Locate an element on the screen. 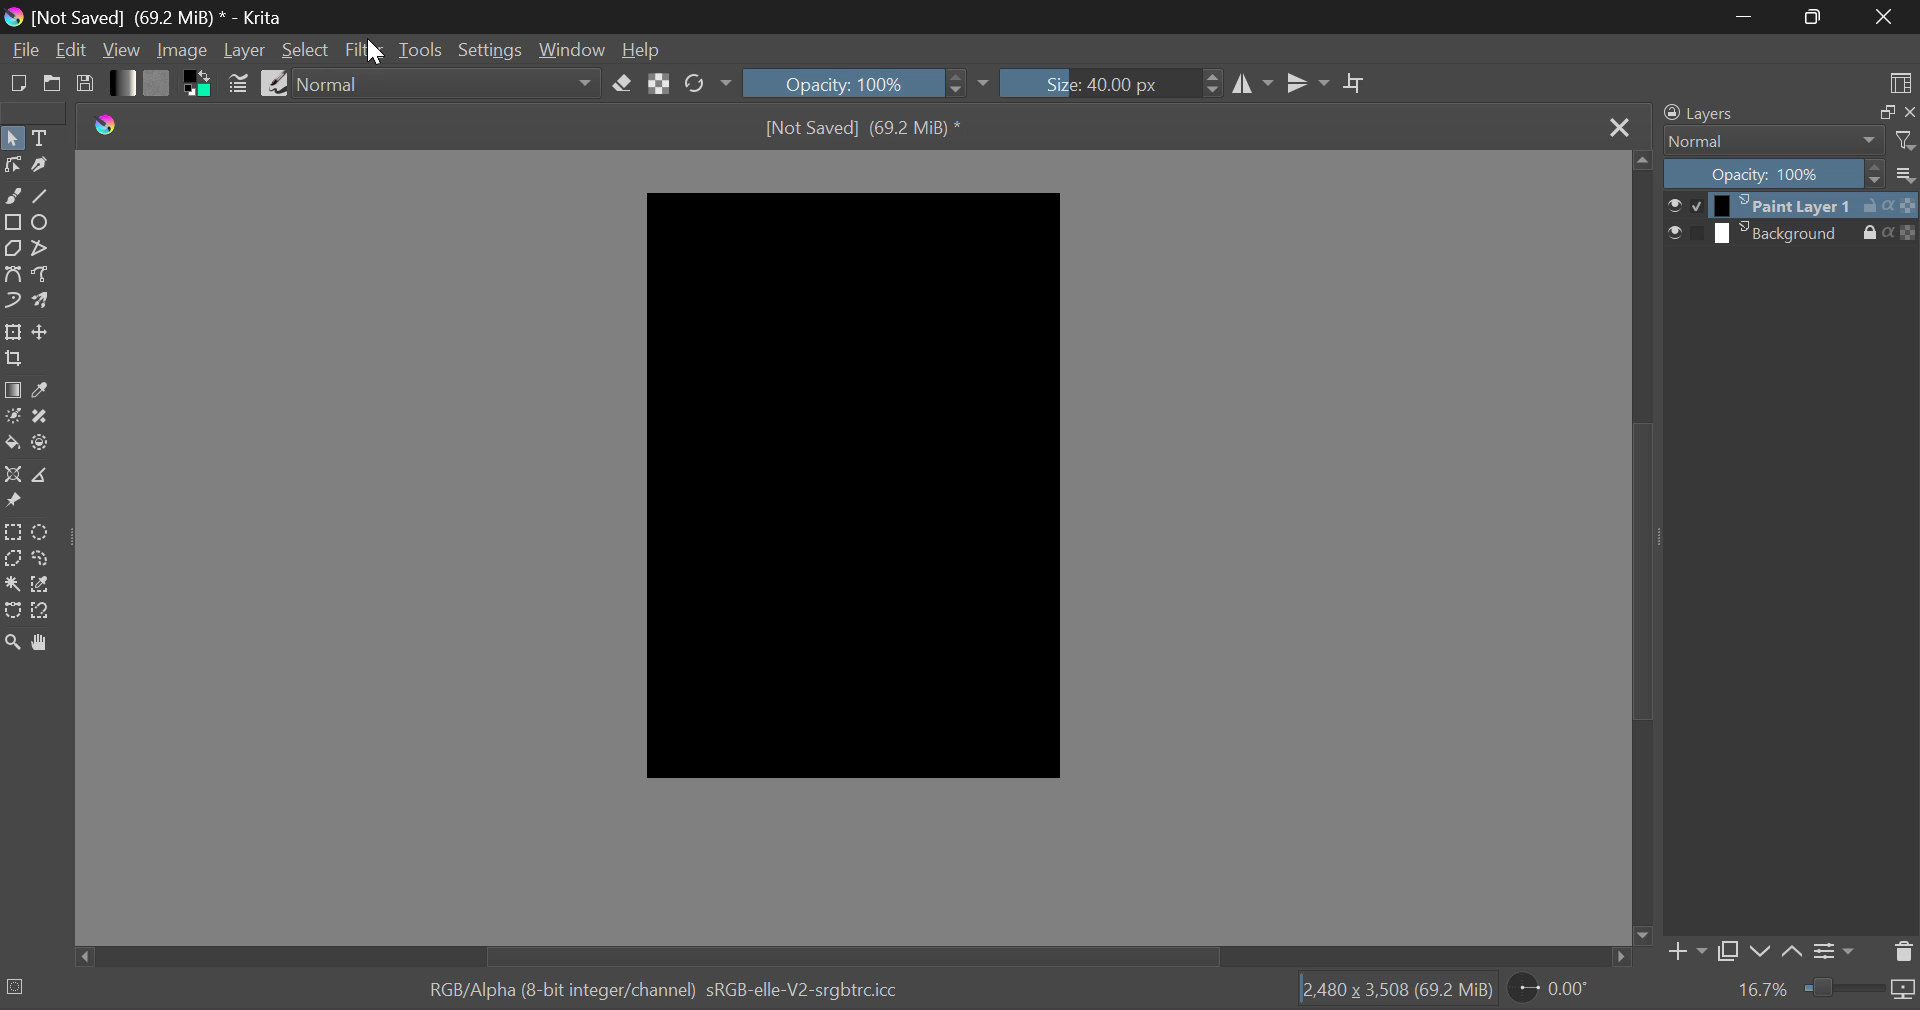  close is located at coordinates (1908, 111).